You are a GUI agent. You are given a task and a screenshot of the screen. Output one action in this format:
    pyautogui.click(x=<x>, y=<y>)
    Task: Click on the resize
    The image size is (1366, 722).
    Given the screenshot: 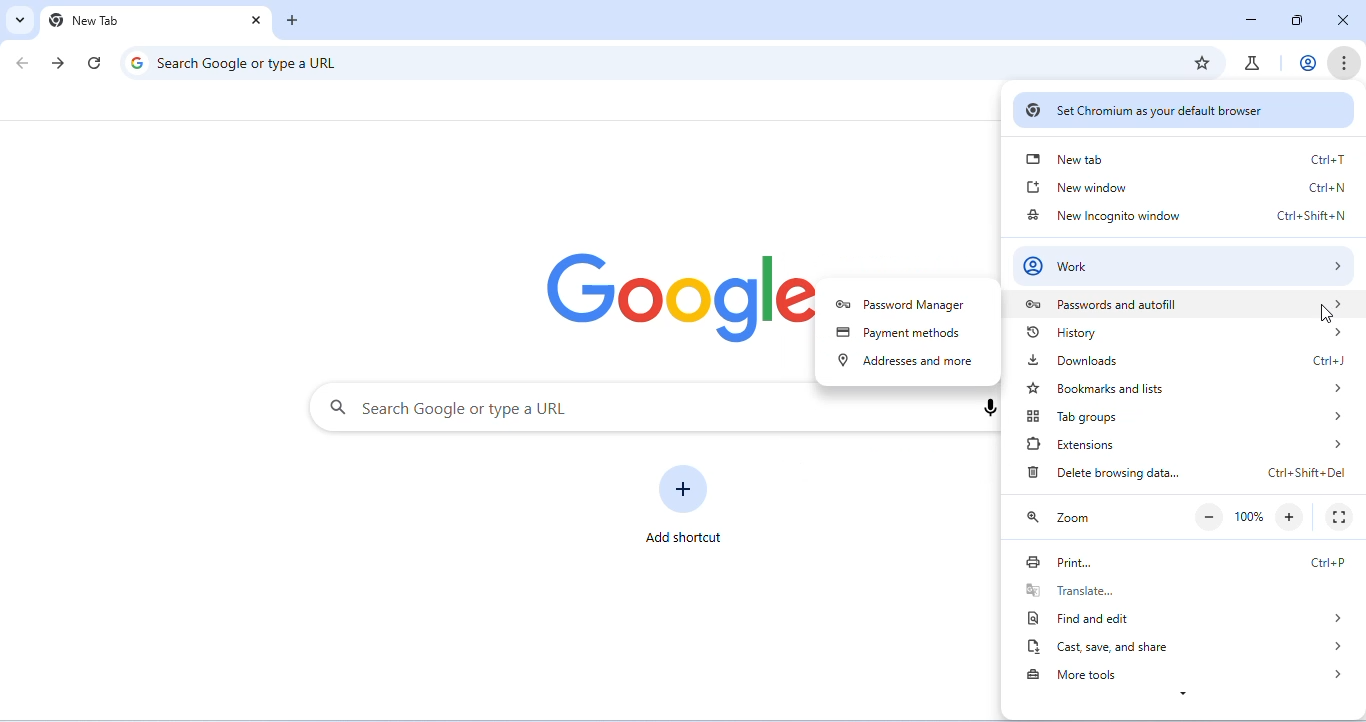 What is the action you would take?
    pyautogui.click(x=1295, y=20)
    